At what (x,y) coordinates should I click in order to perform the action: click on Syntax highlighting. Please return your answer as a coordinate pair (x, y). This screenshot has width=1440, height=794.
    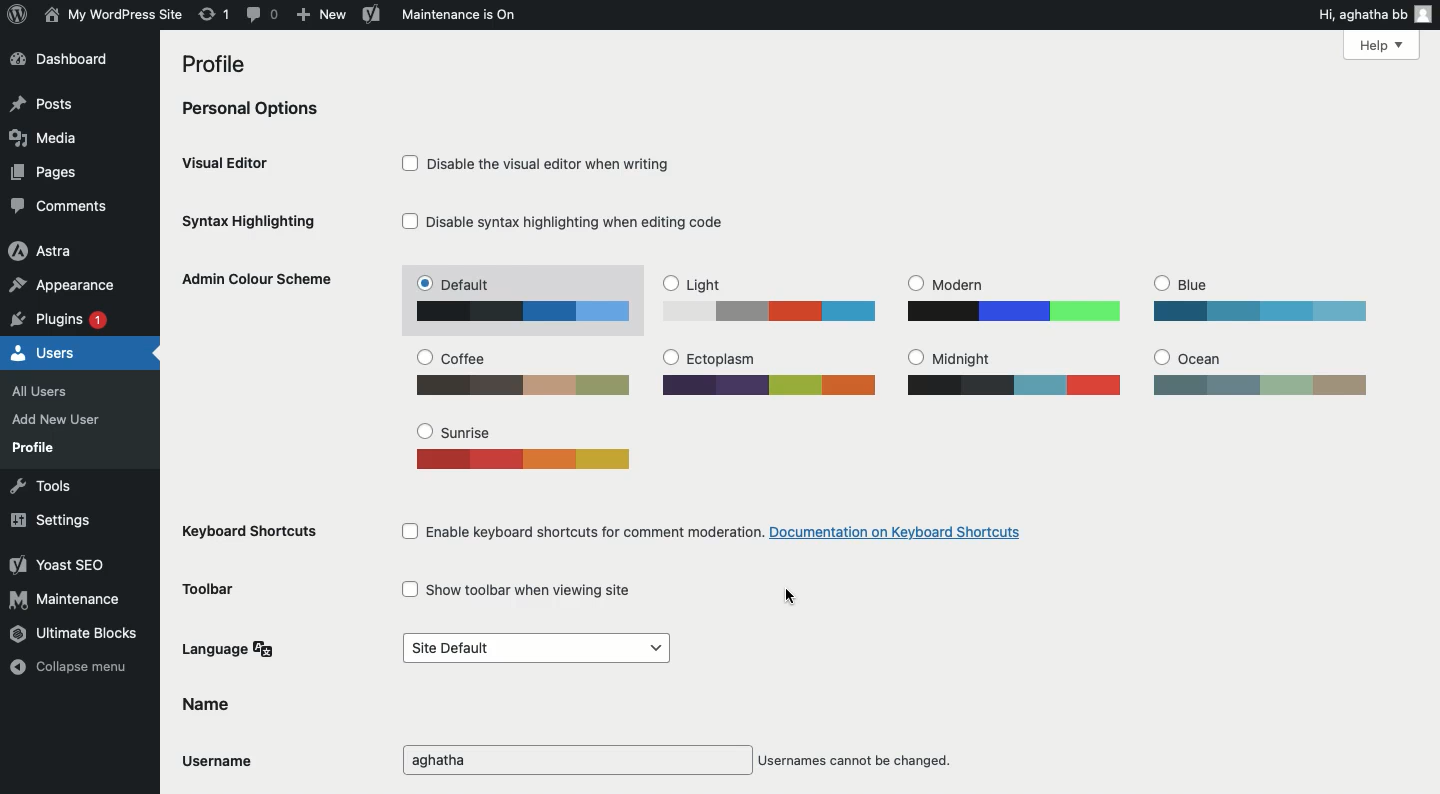
    Looking at the image, I should click on (252, 222).